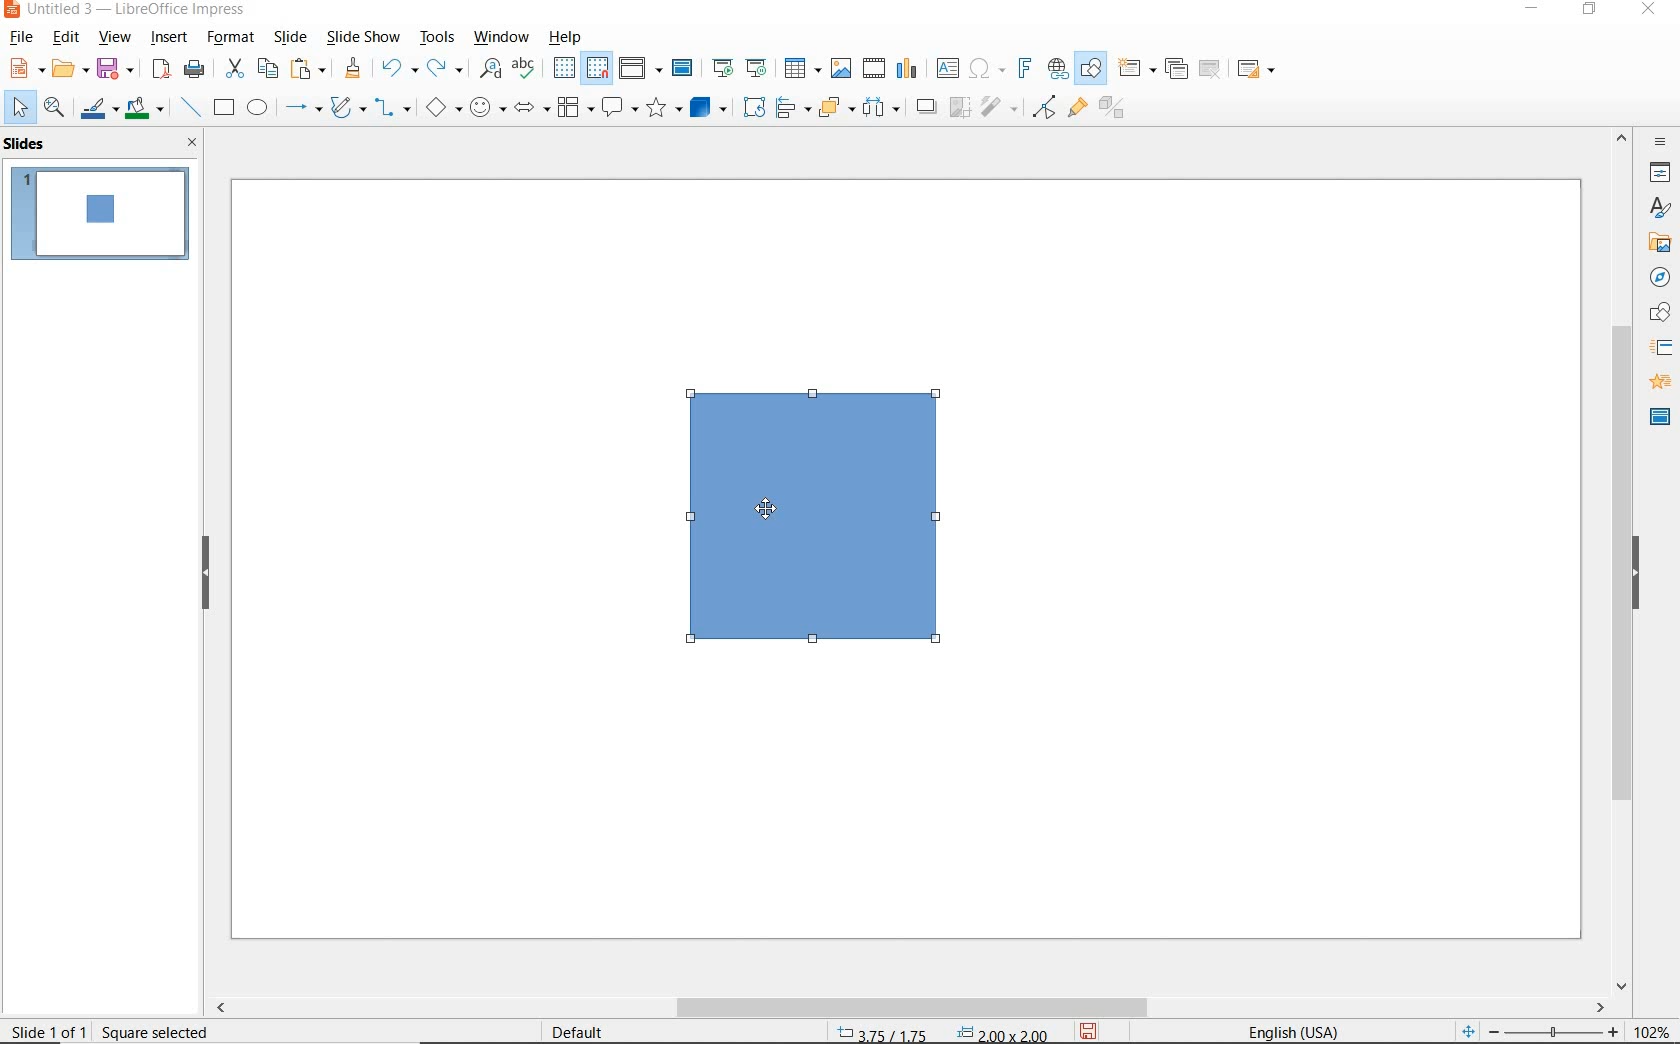 This screenshot has height=1044, width=1680. What do you see at coordinates (910, 69) in the screenshot?
I see `insert chart` at bounding box center [910, 69].